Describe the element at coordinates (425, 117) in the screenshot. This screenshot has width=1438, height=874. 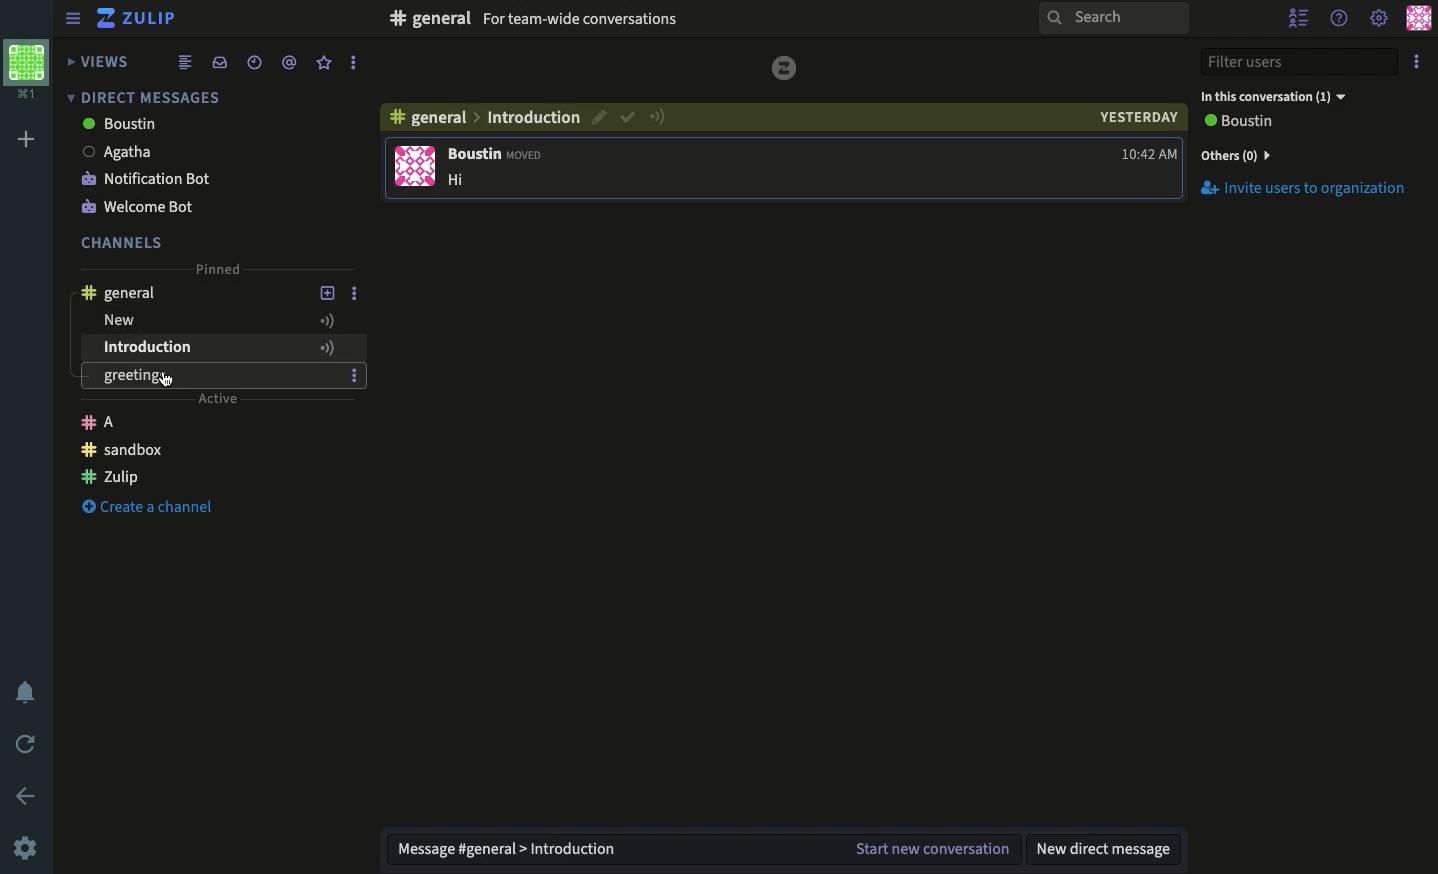
I see `#general` at that location.